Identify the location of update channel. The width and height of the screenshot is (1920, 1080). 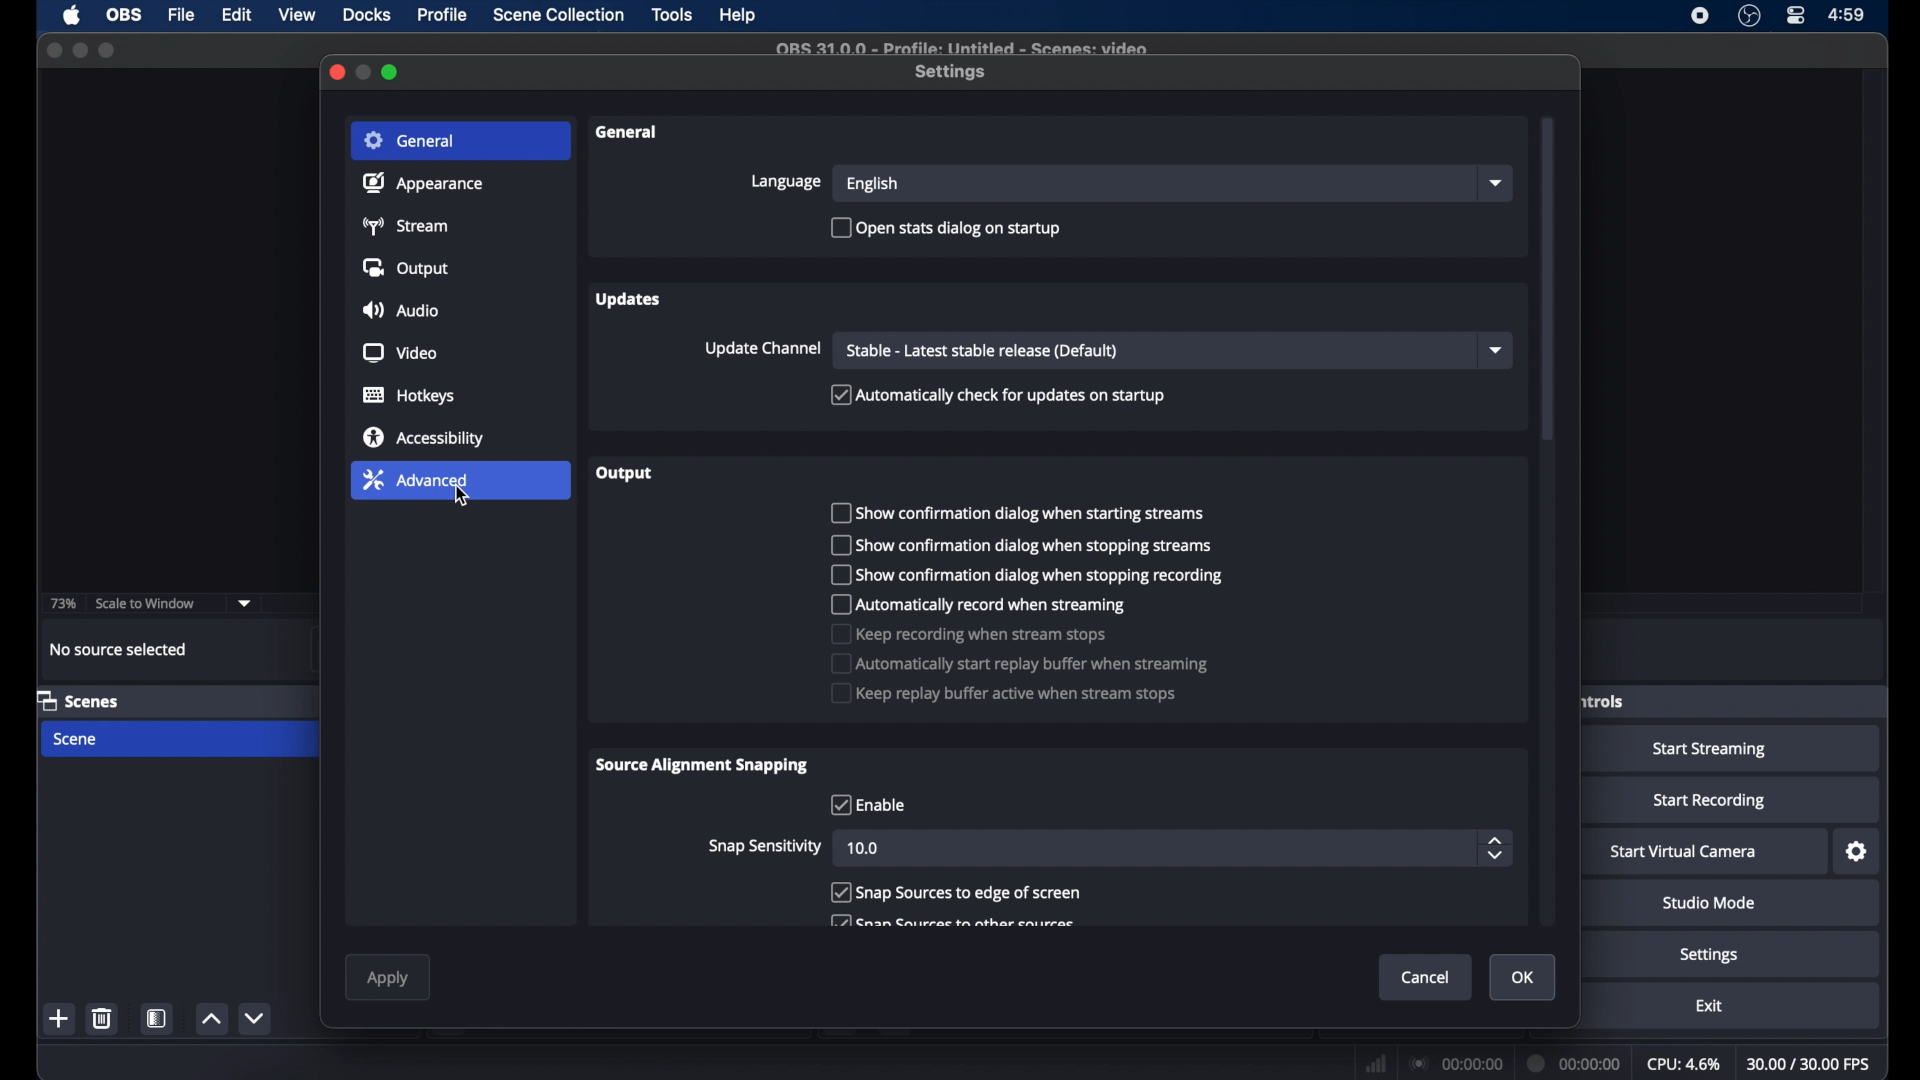
(763, 350).